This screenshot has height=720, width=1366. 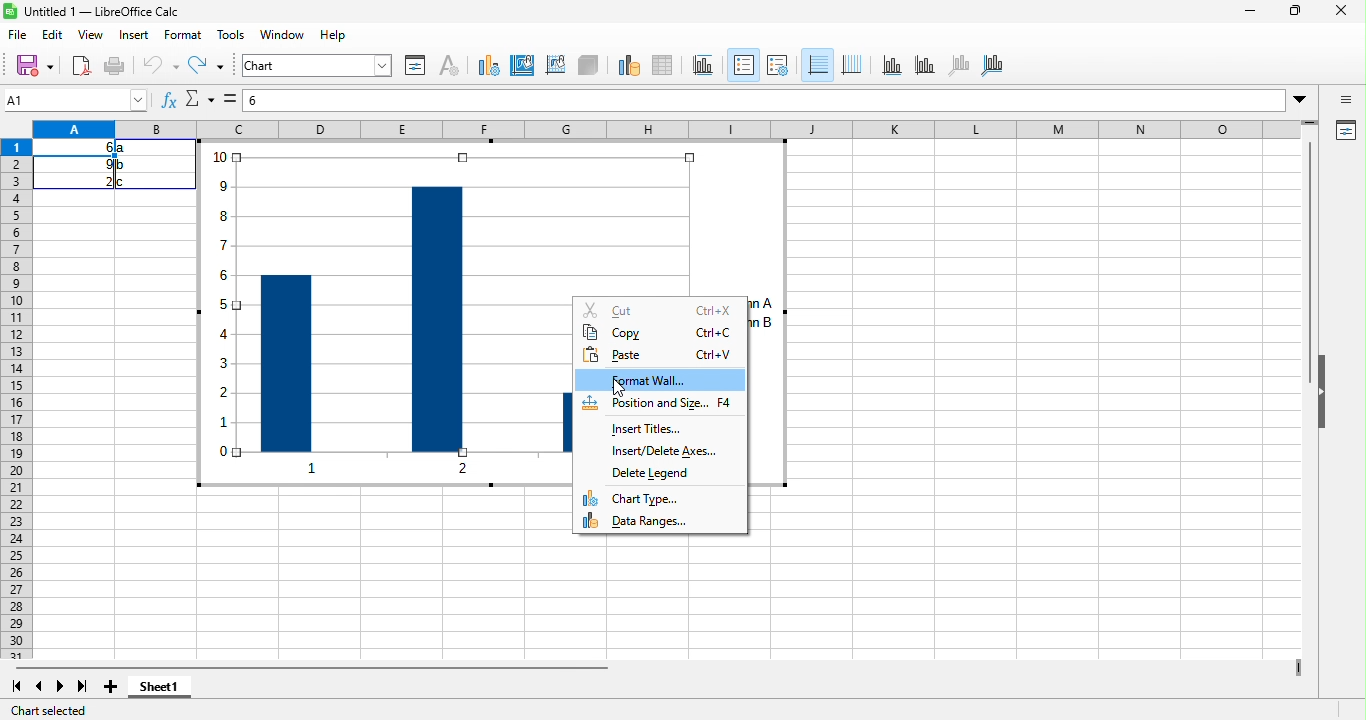 What do you see at coordinates (205, 65) in the screenshot?
I see `redo` at bounding box center [205, 65].